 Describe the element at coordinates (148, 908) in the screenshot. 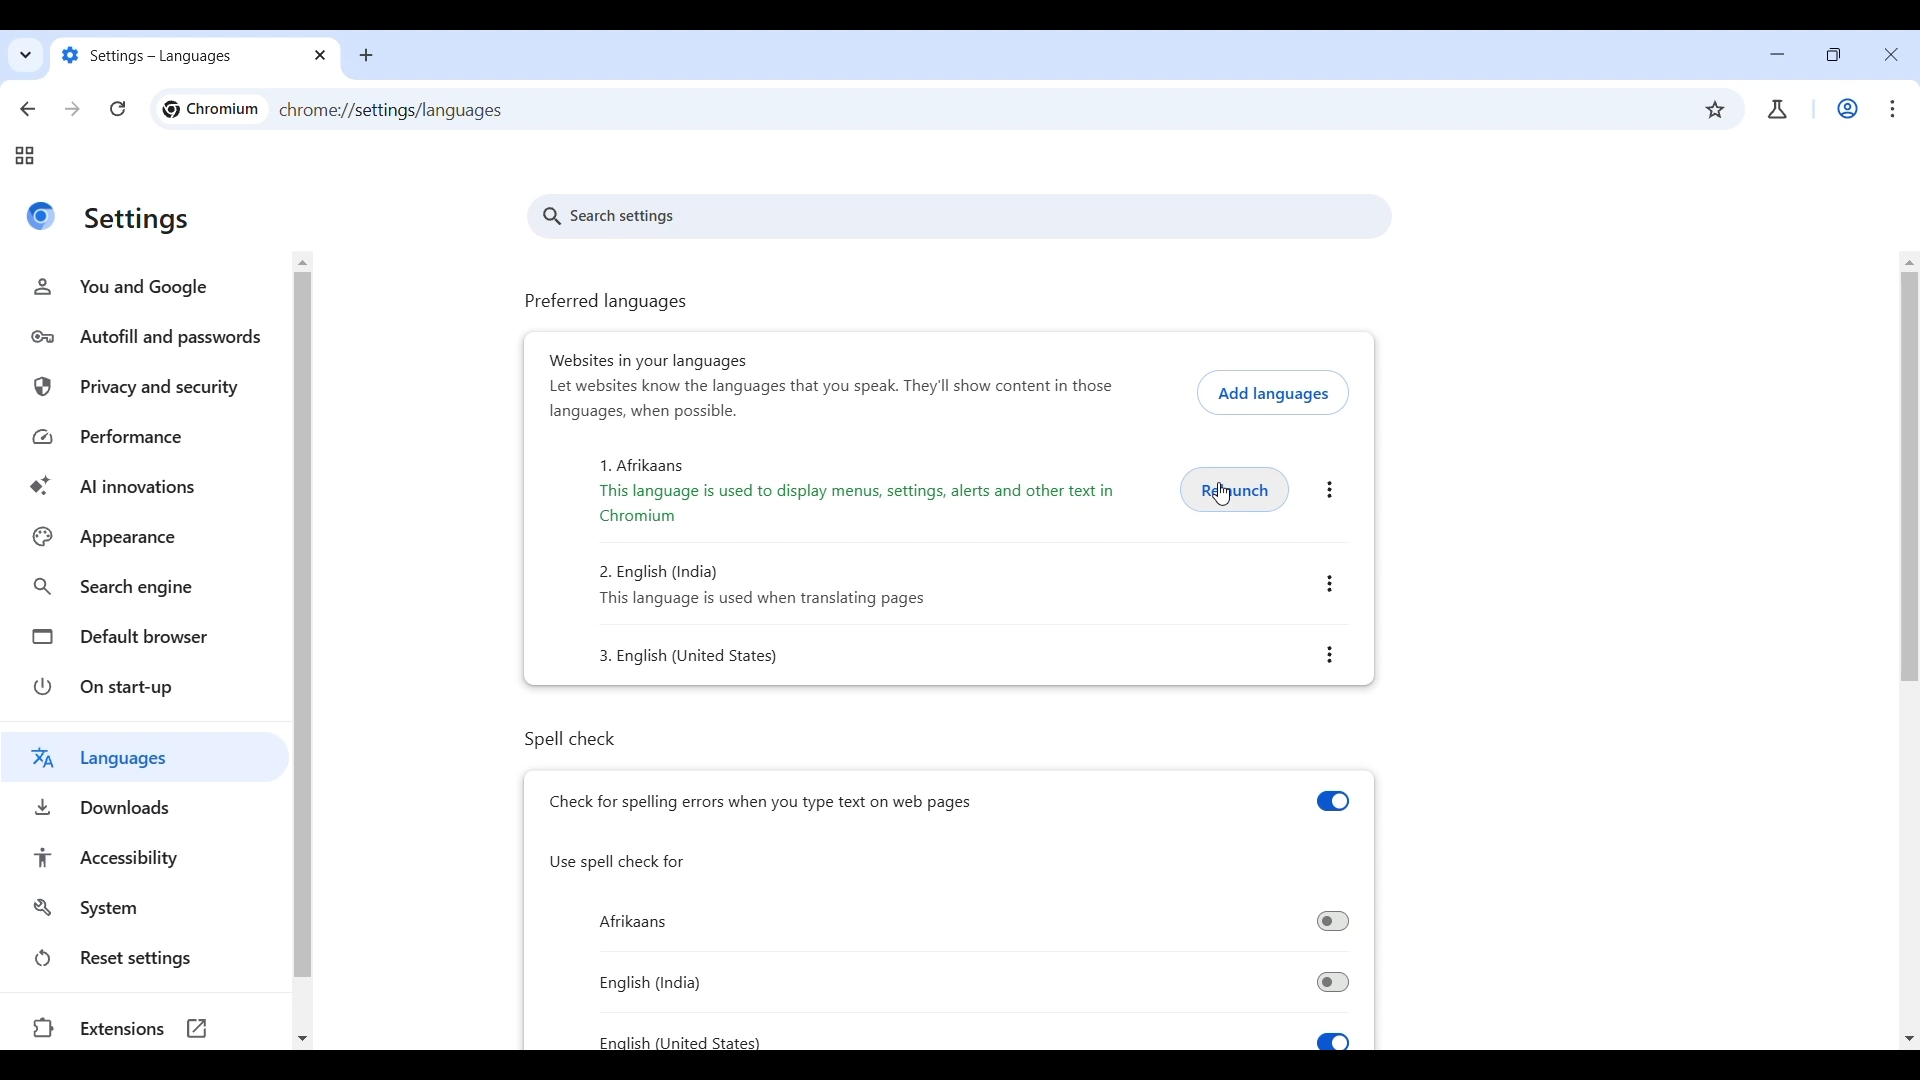

I see `System` at that location.